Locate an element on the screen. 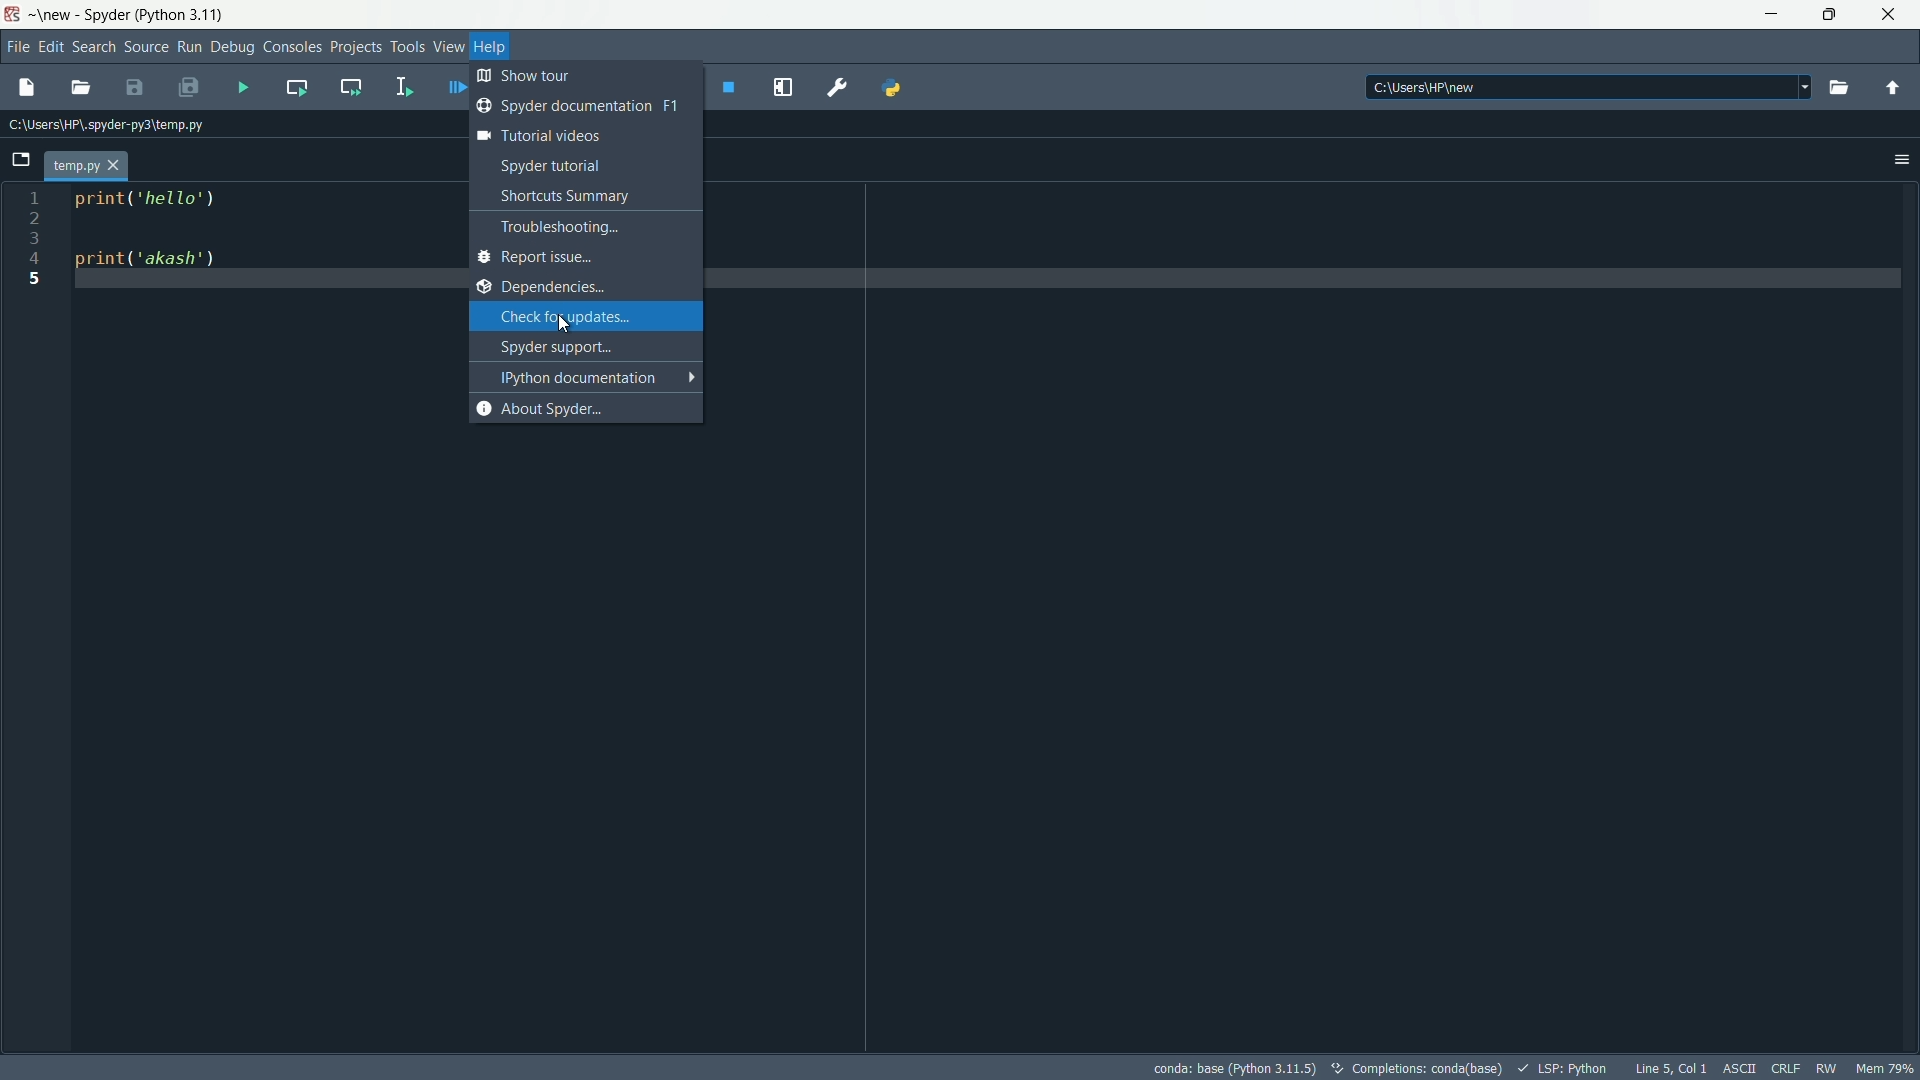 This screenshot has height=1080, width=1920. debug file is located at coordinates (453, 87).